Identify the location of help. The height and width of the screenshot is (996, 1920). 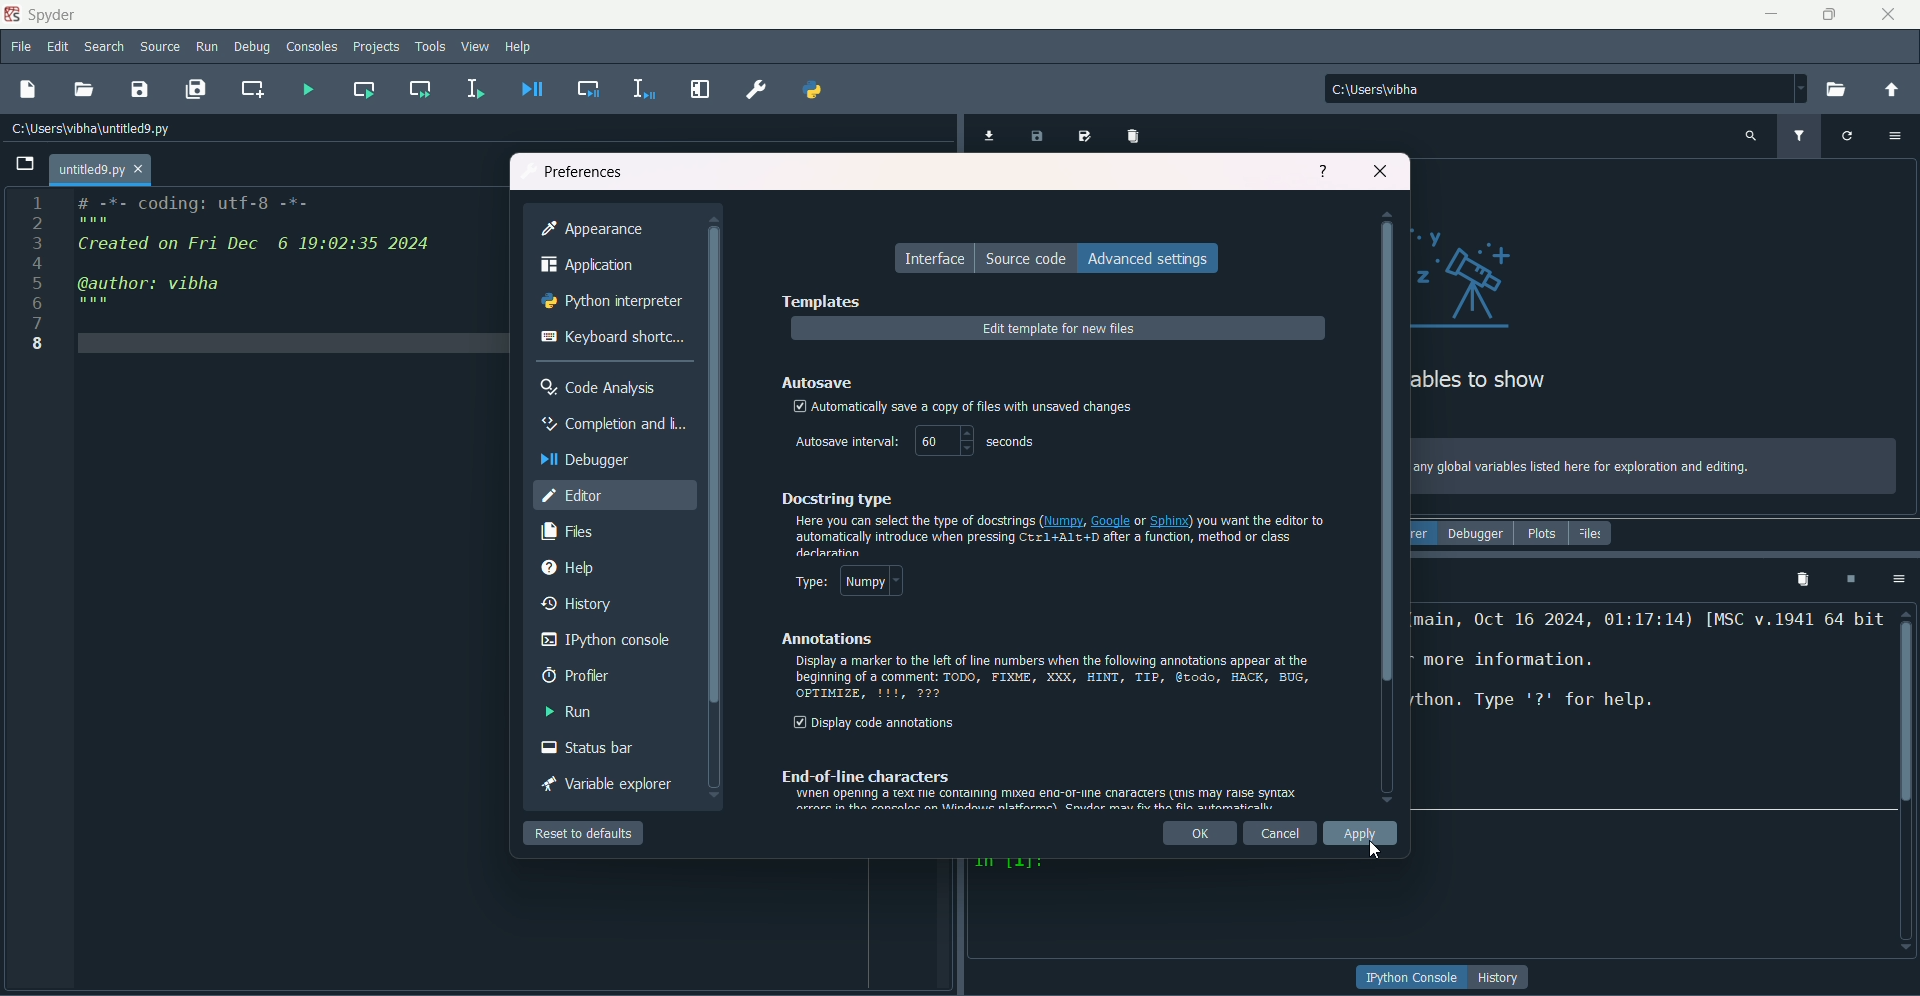
(519, 48).